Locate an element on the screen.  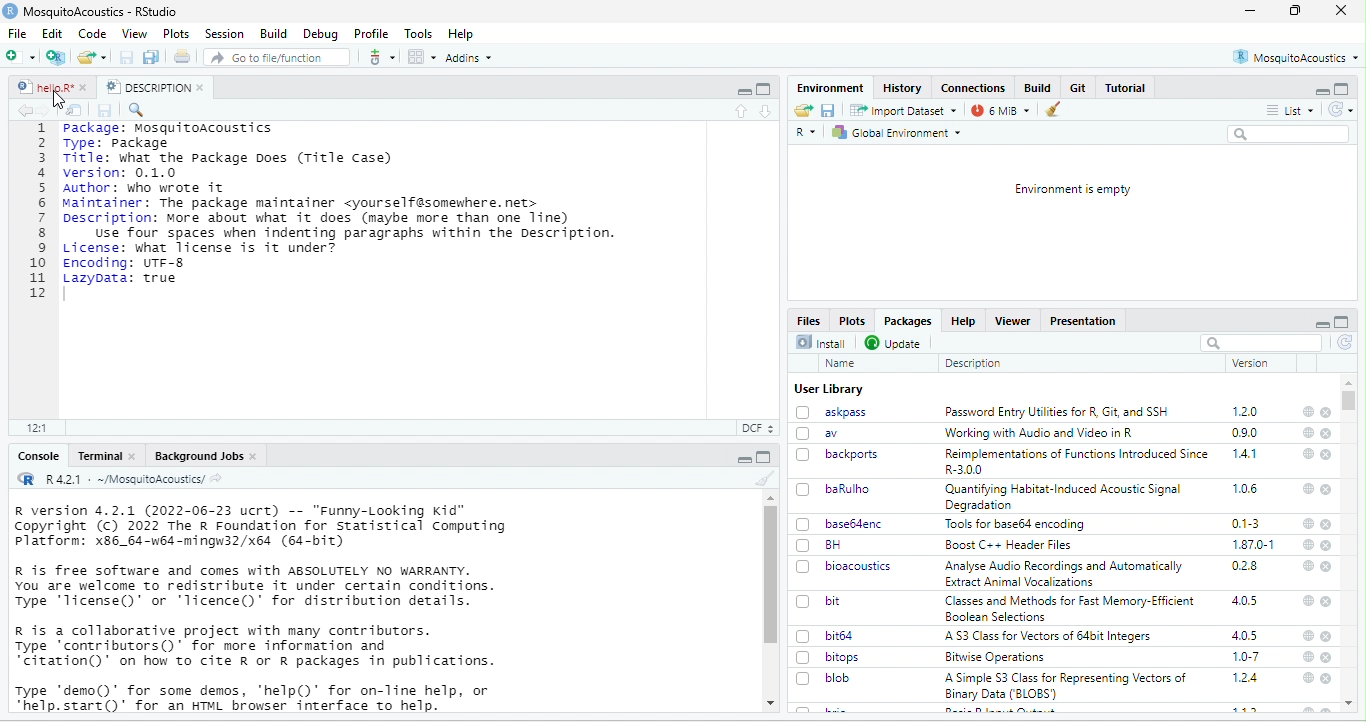
Presentation is located at coordinates (1084, 321).